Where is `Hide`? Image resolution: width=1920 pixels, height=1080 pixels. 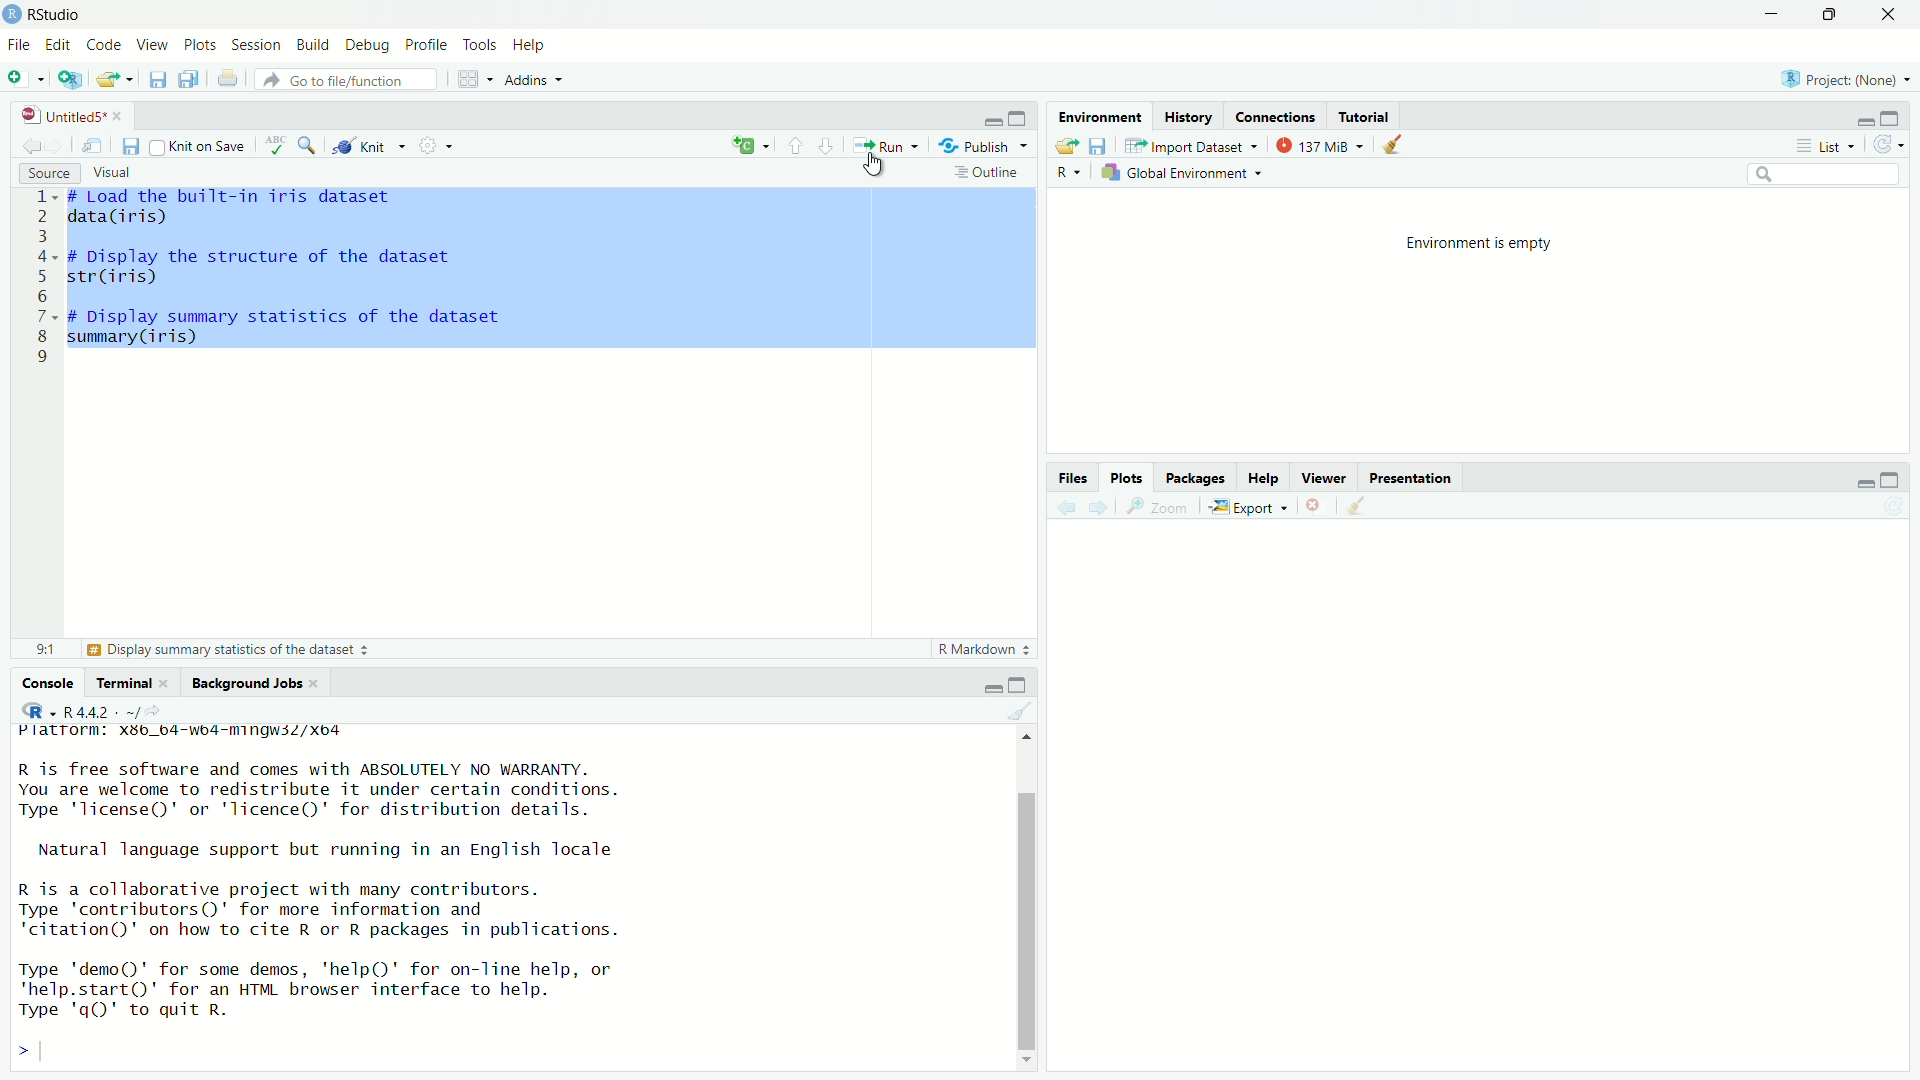
Hide is located at coordinates (989, 685).